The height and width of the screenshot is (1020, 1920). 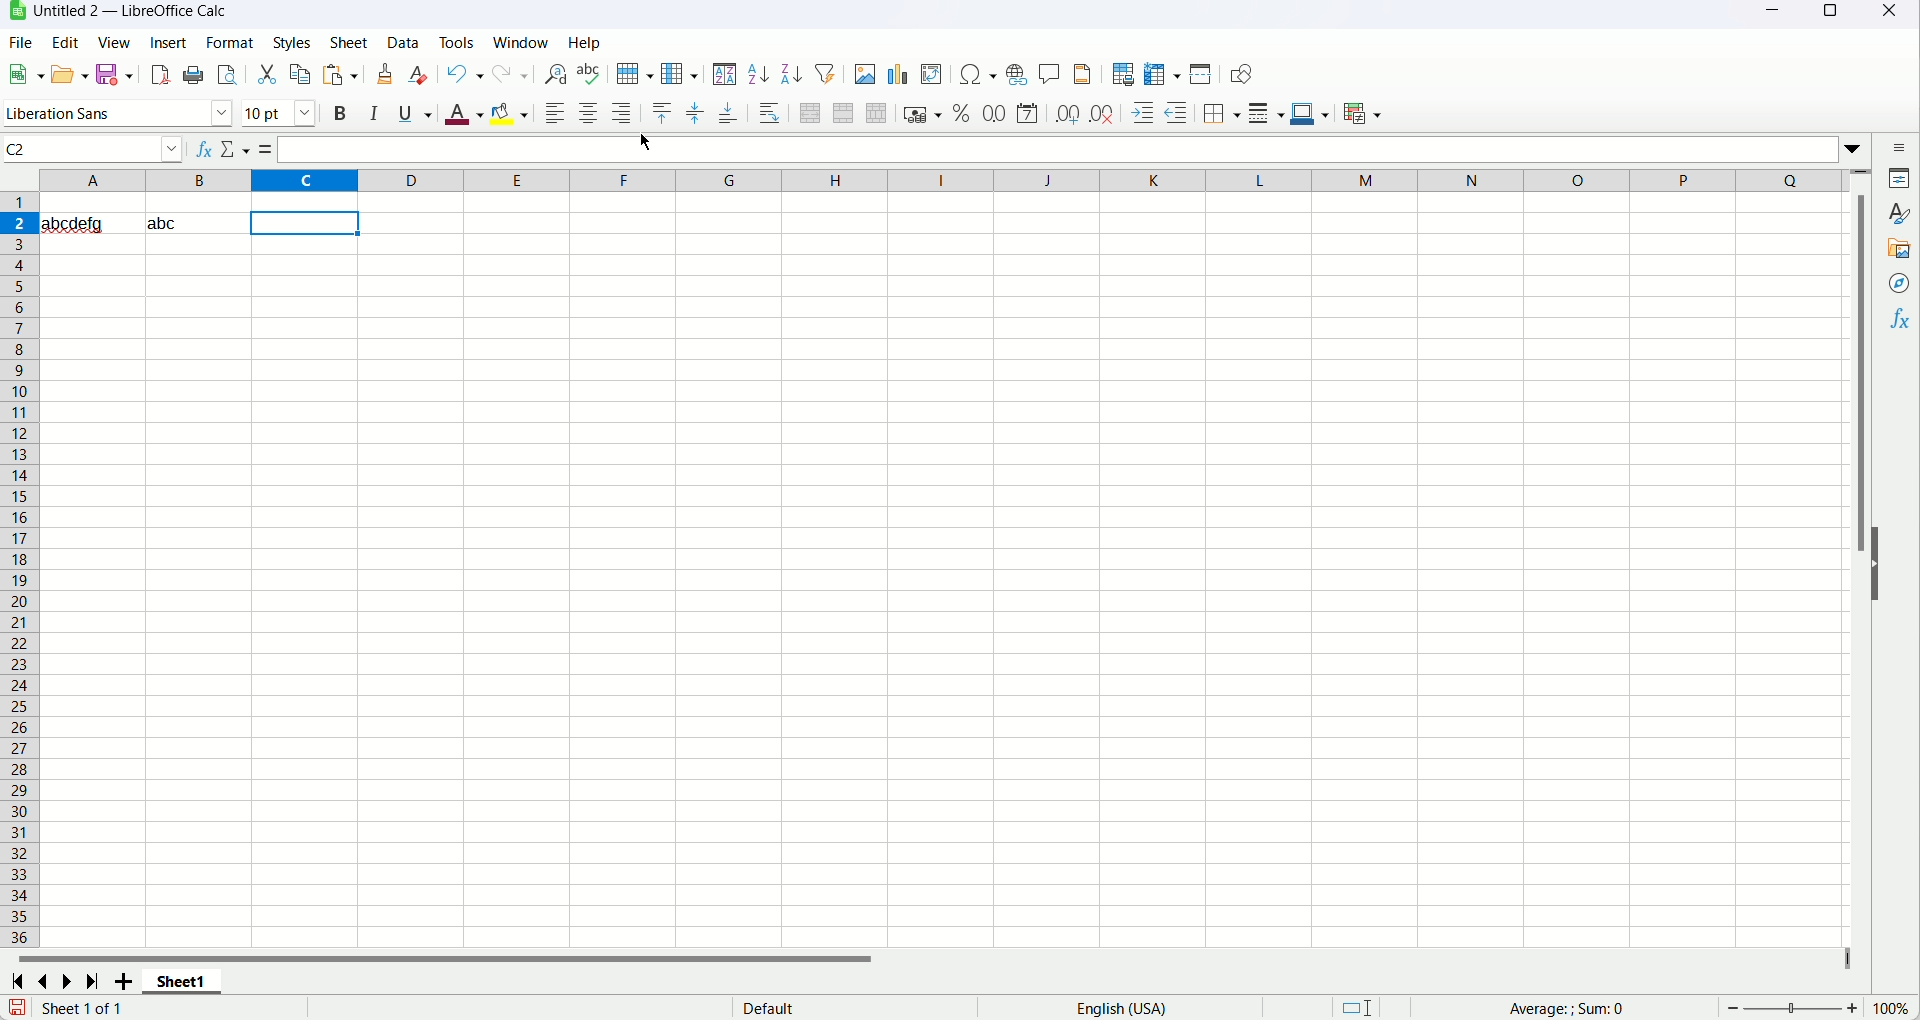 What do you see at coordinates (339, 74) in the screenshot?
I see `paste` at bounding box center [339, 74].